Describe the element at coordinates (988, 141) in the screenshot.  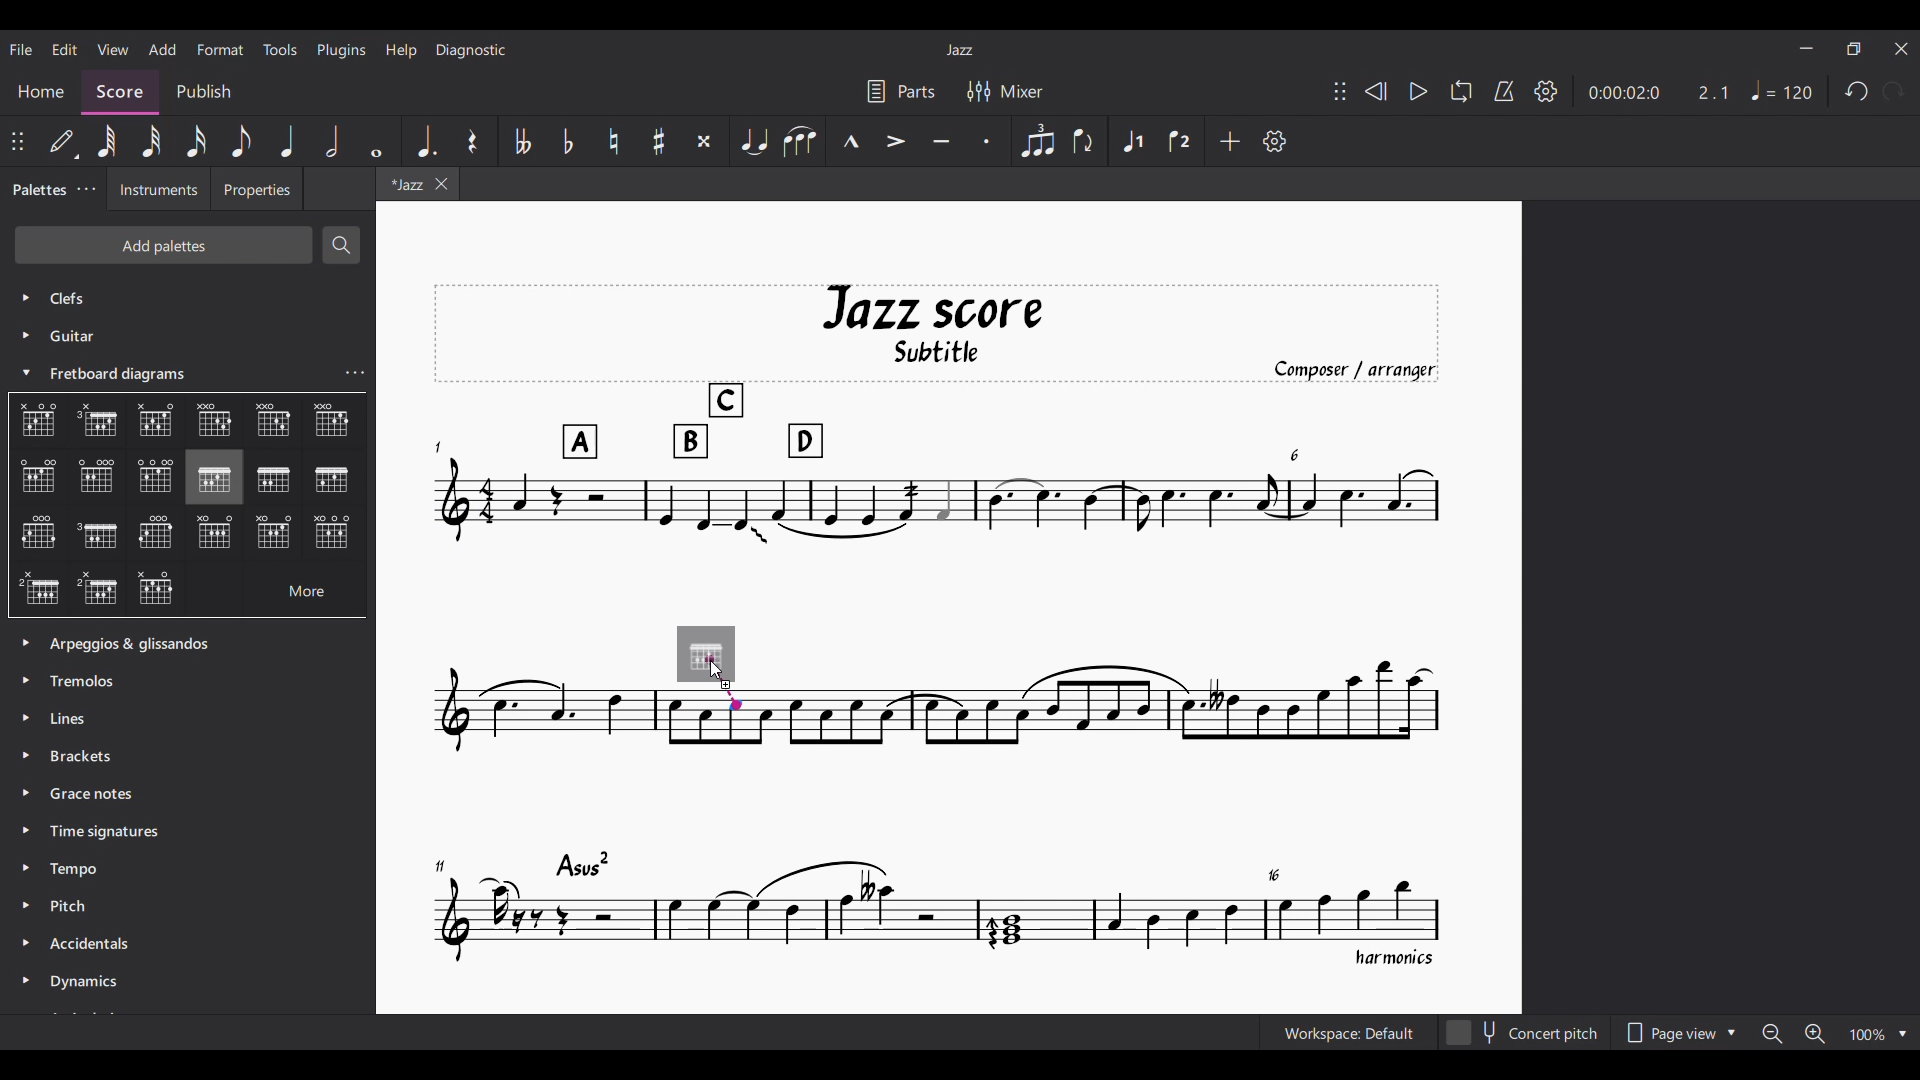
I see `Staccato` at that location.